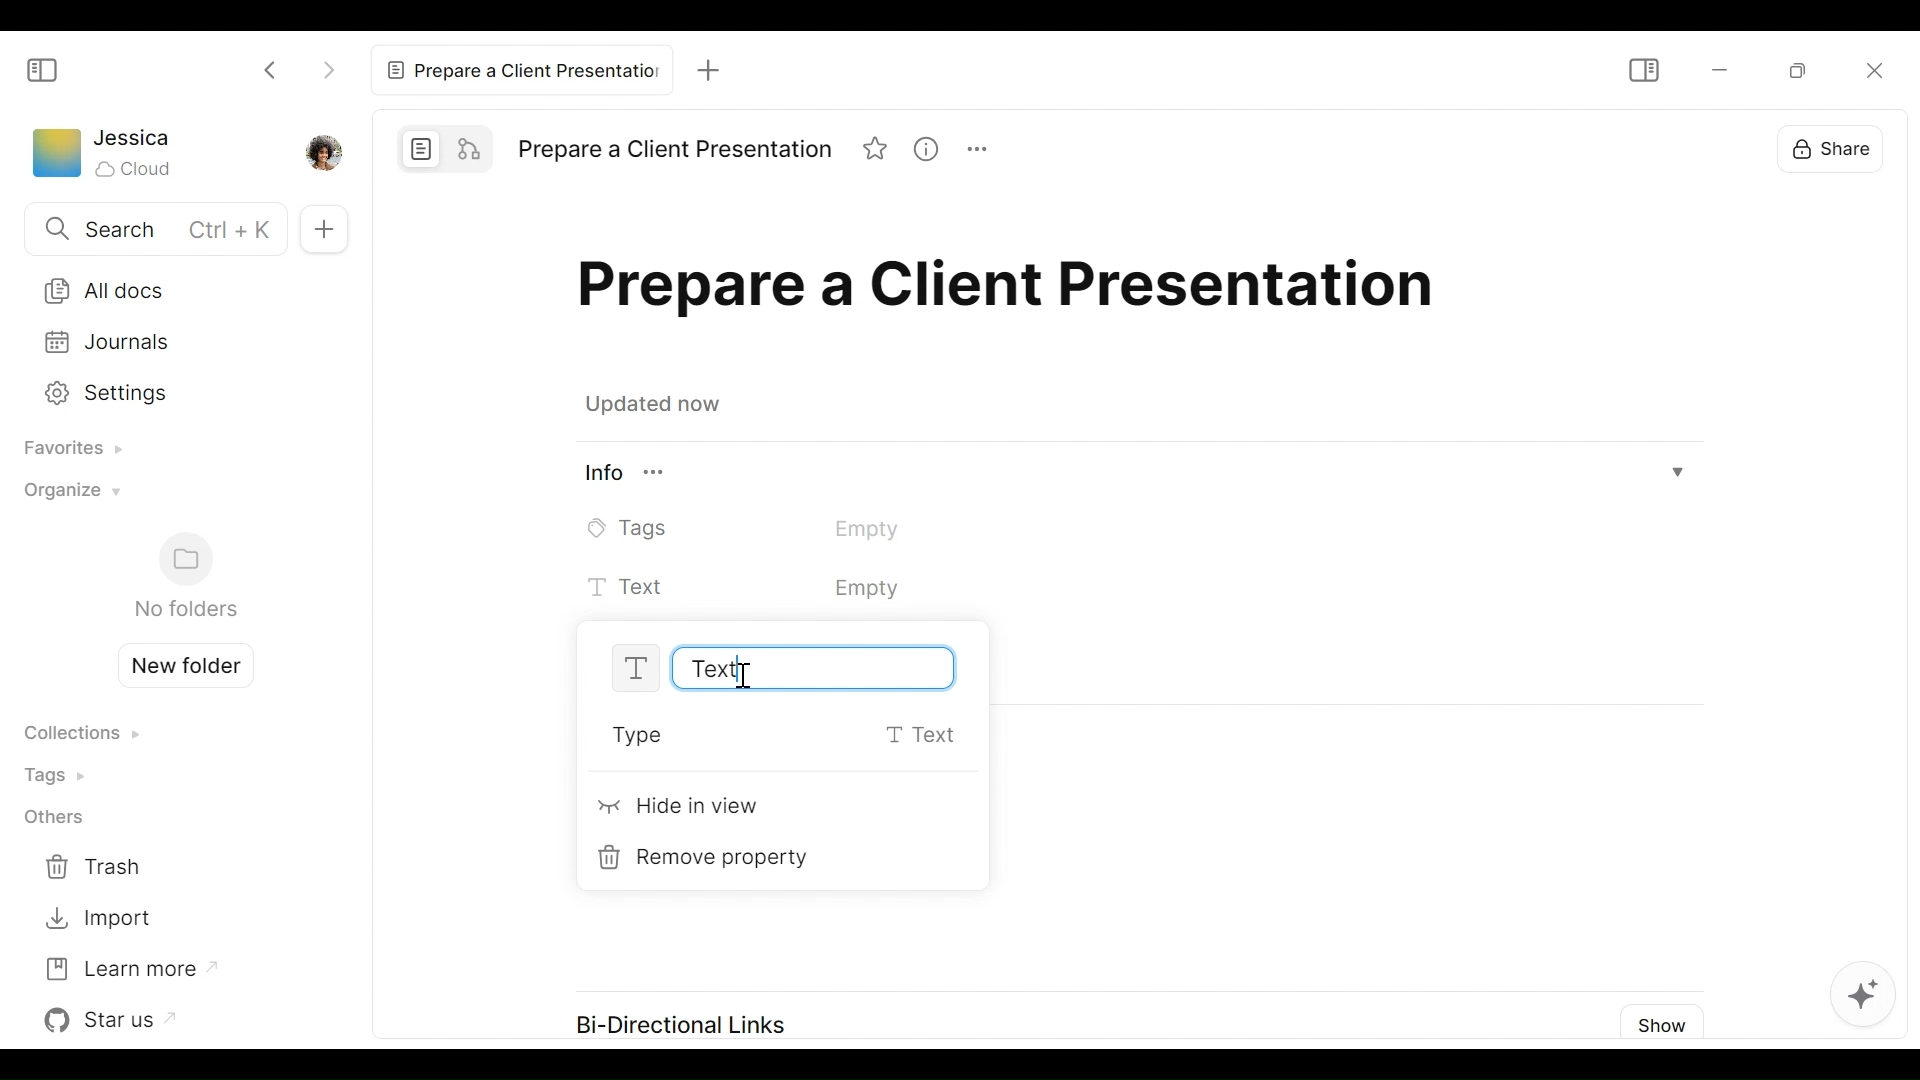 The image size is (1920, 1080). Describe the element at coordinates (81, 735) in the screenshot. I see `Collections` at that location.